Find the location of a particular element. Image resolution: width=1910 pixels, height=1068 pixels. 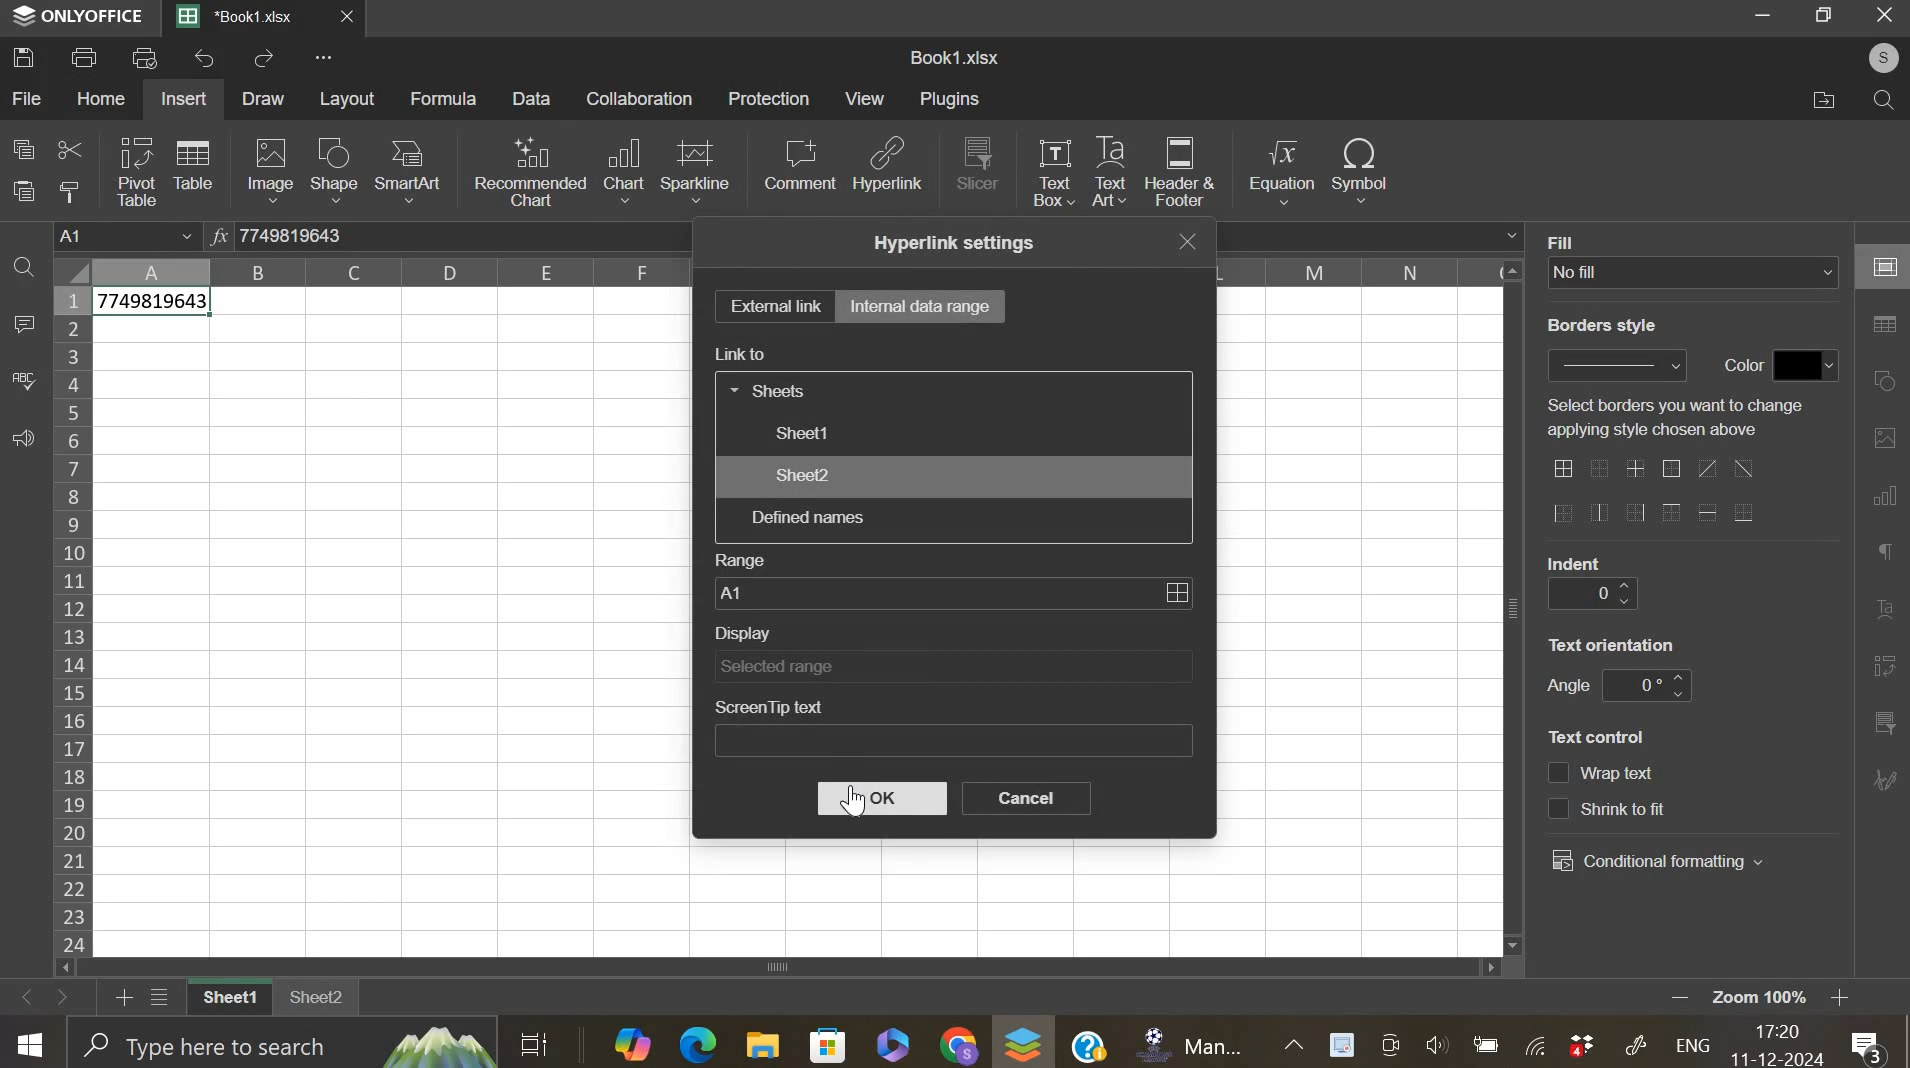

Minimize is located at coordinates (1766, 19).